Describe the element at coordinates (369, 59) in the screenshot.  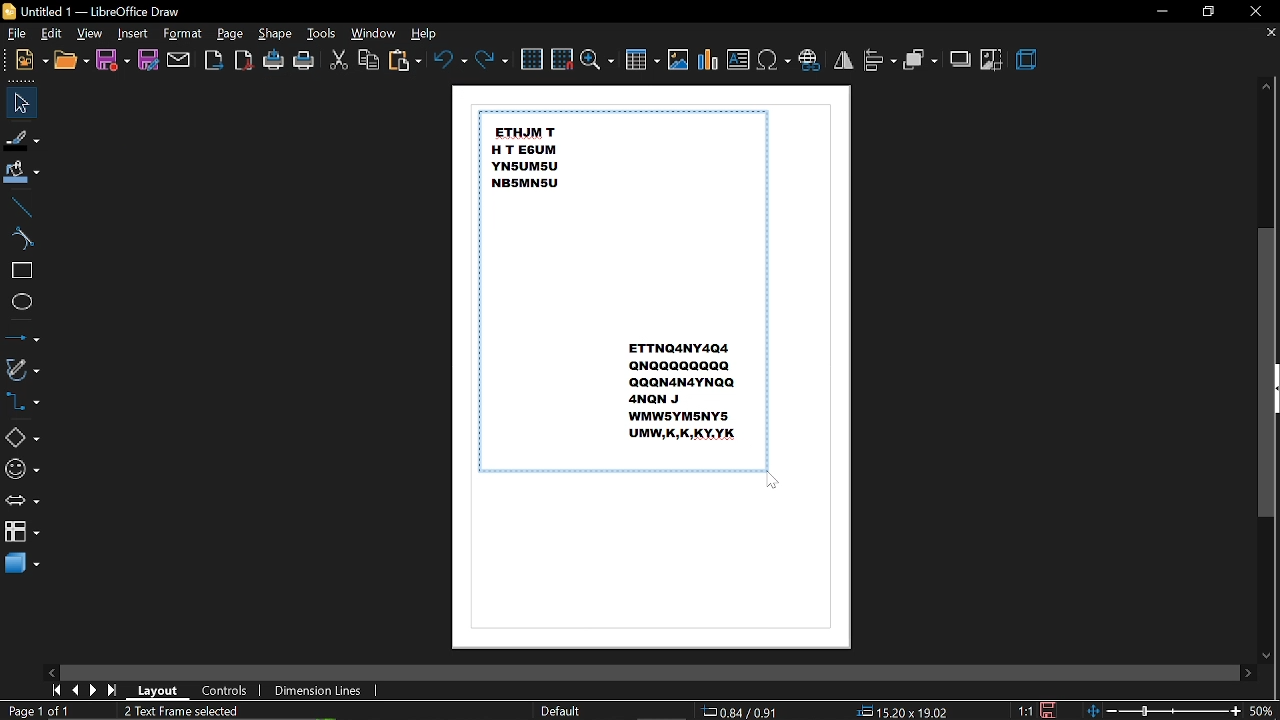
I see `copy ` at that location.